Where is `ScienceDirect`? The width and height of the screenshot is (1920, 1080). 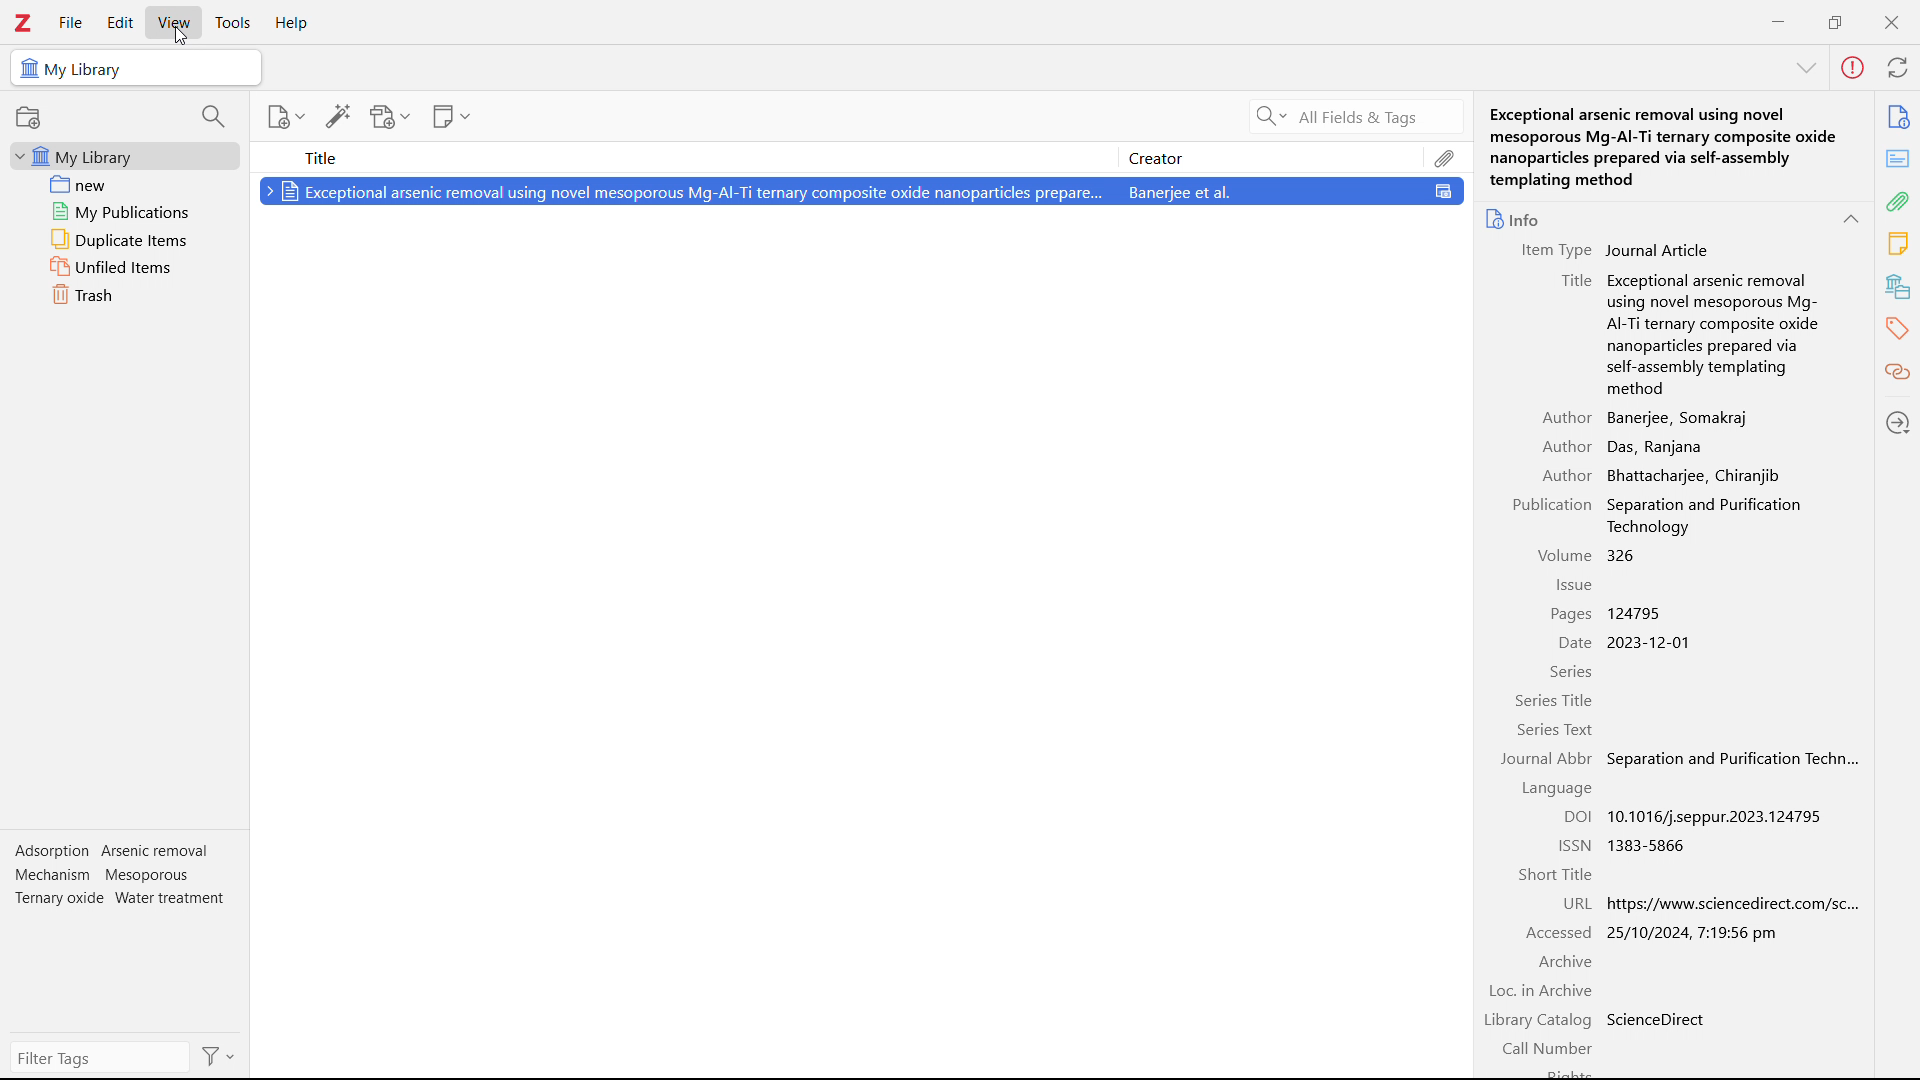 ScienceDirect is located at coordinates (1656, 1018).